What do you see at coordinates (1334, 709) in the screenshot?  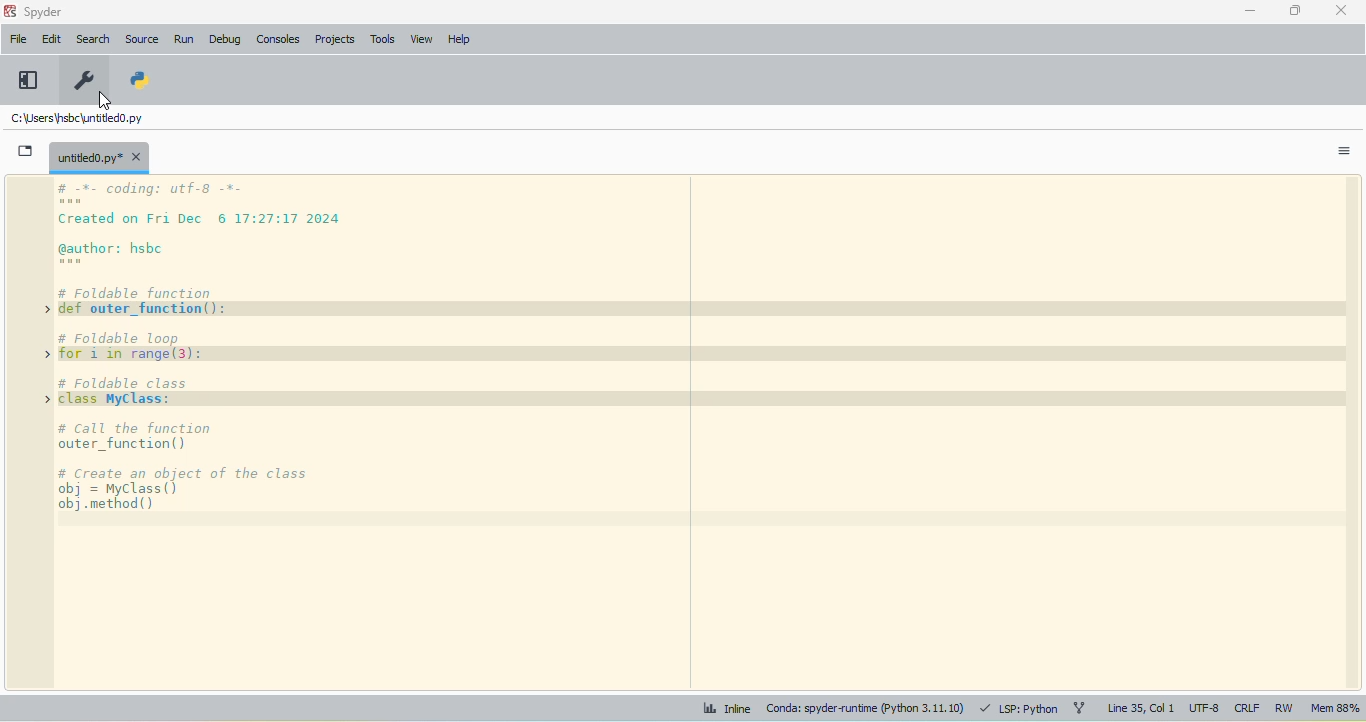 I see `mem 88%` at bounding box center [1334, 709].